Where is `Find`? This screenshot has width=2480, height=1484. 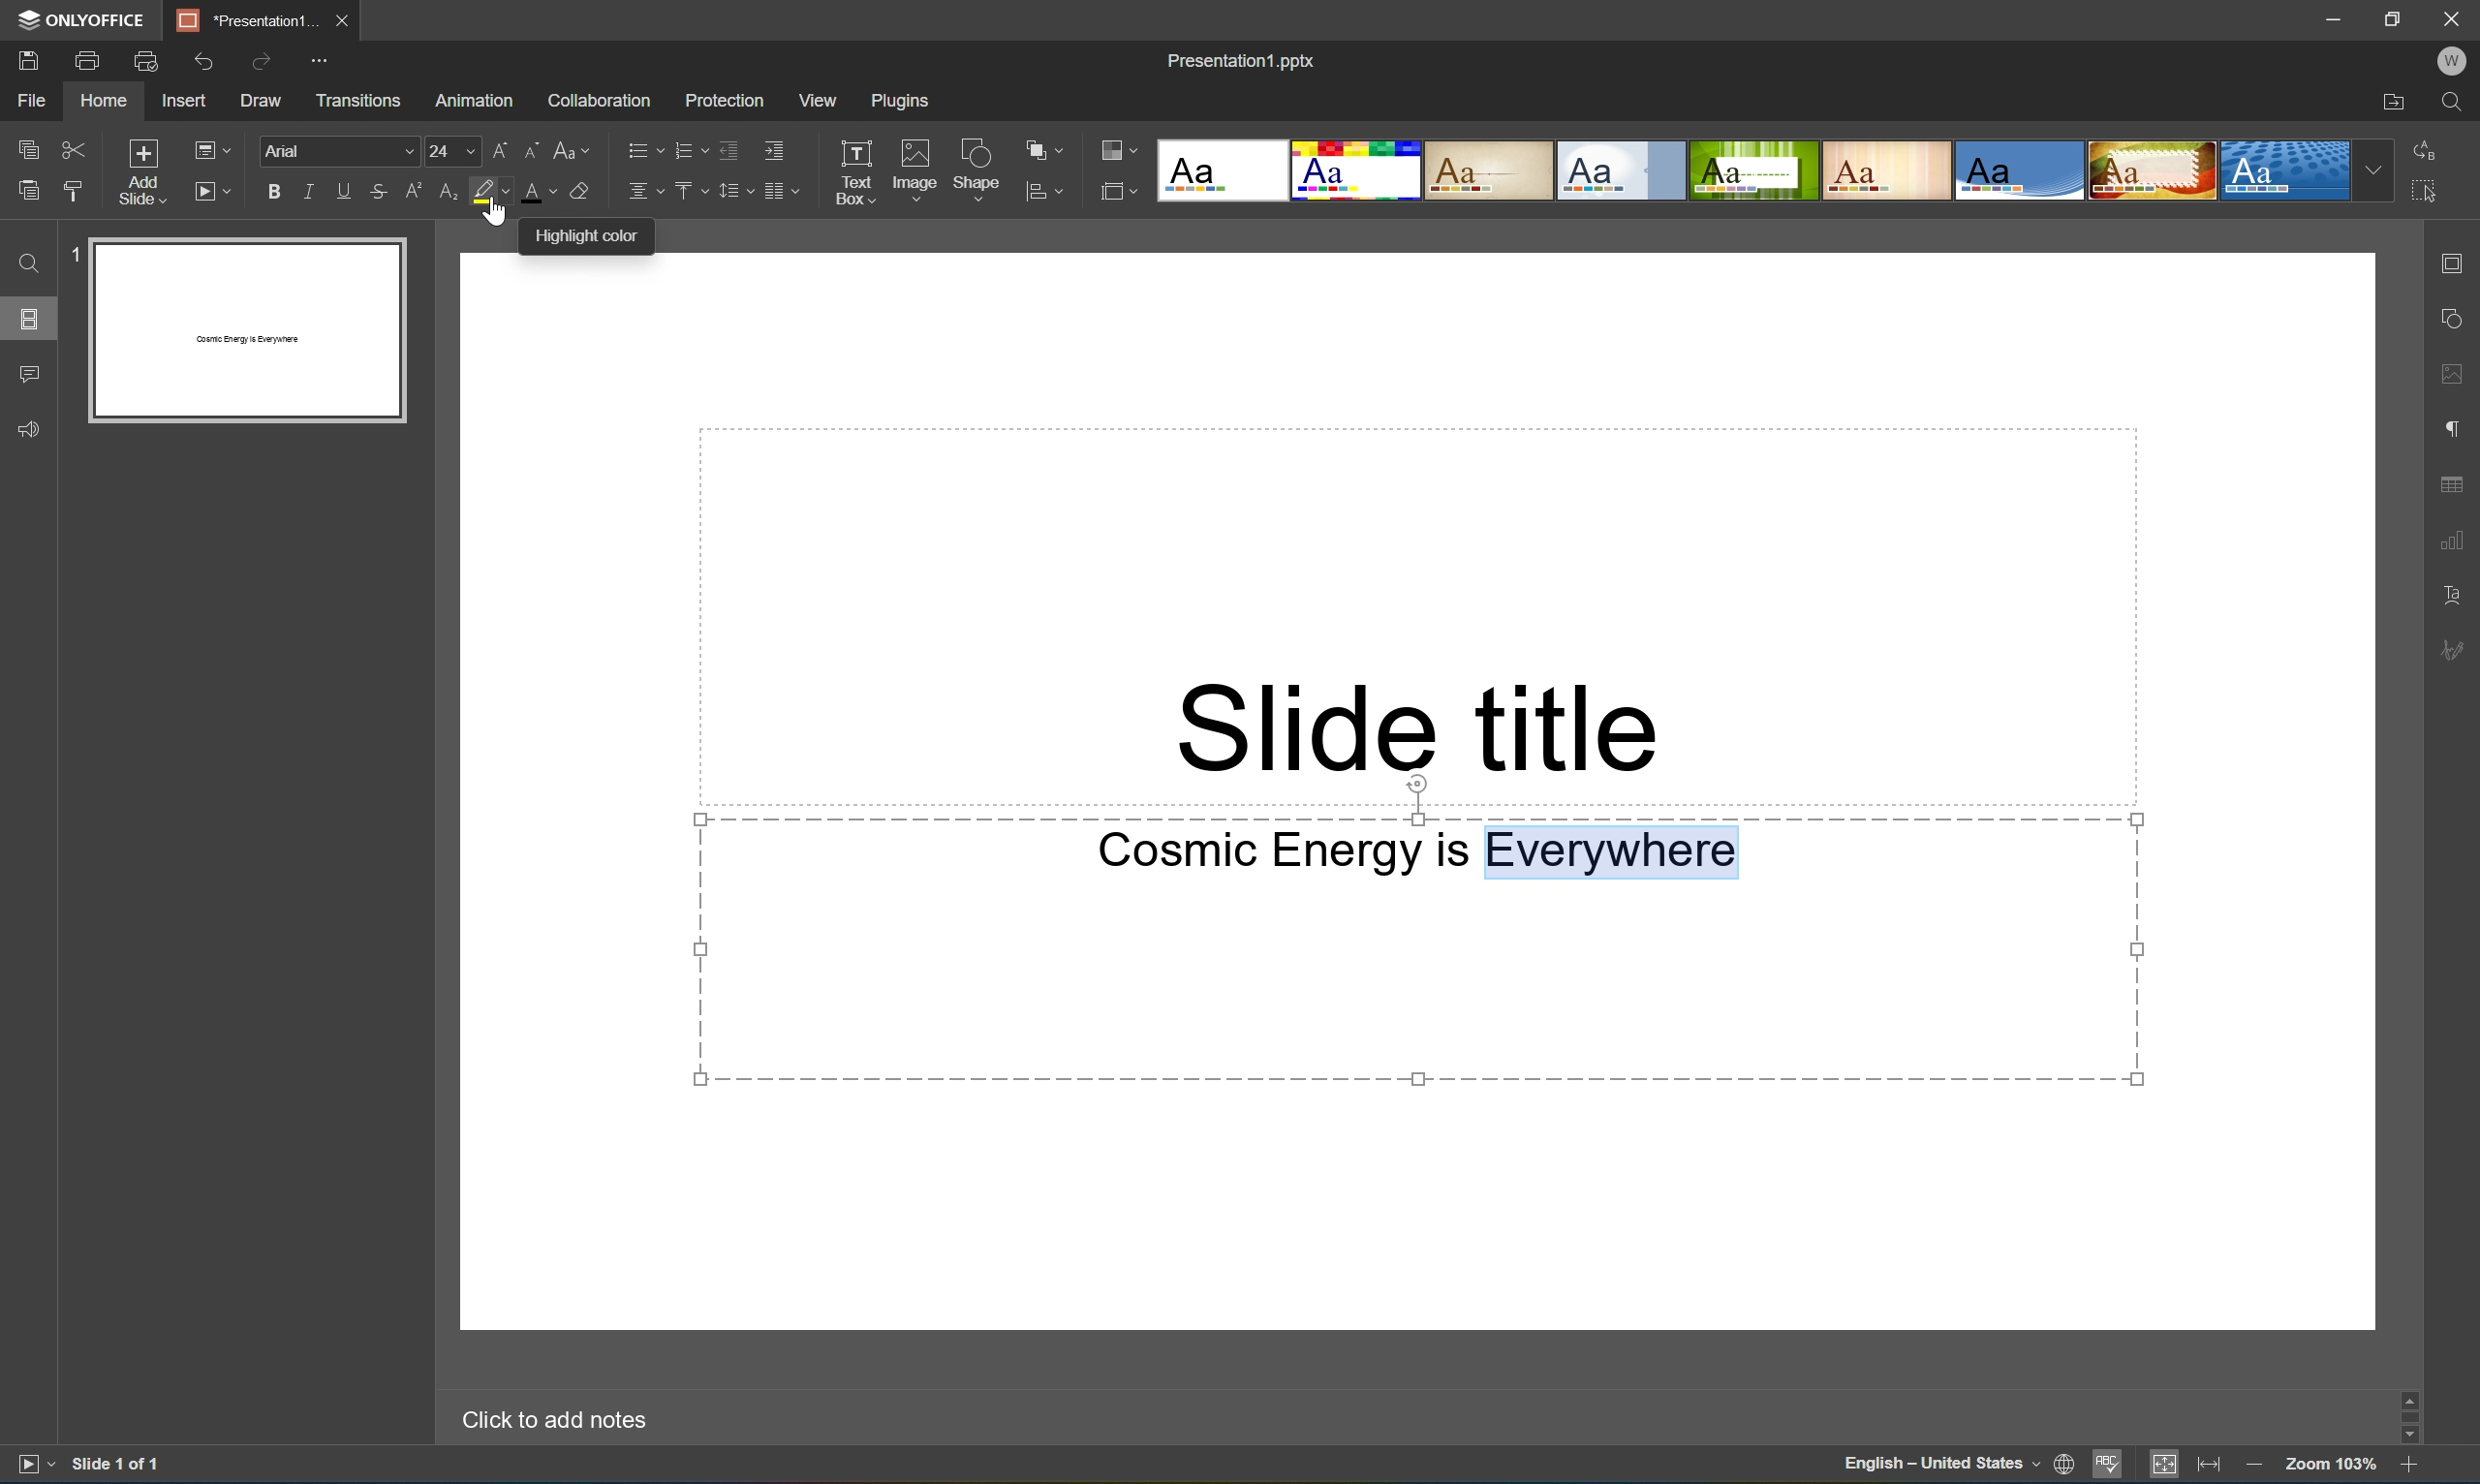
Find is located at coordinates (28, 264).